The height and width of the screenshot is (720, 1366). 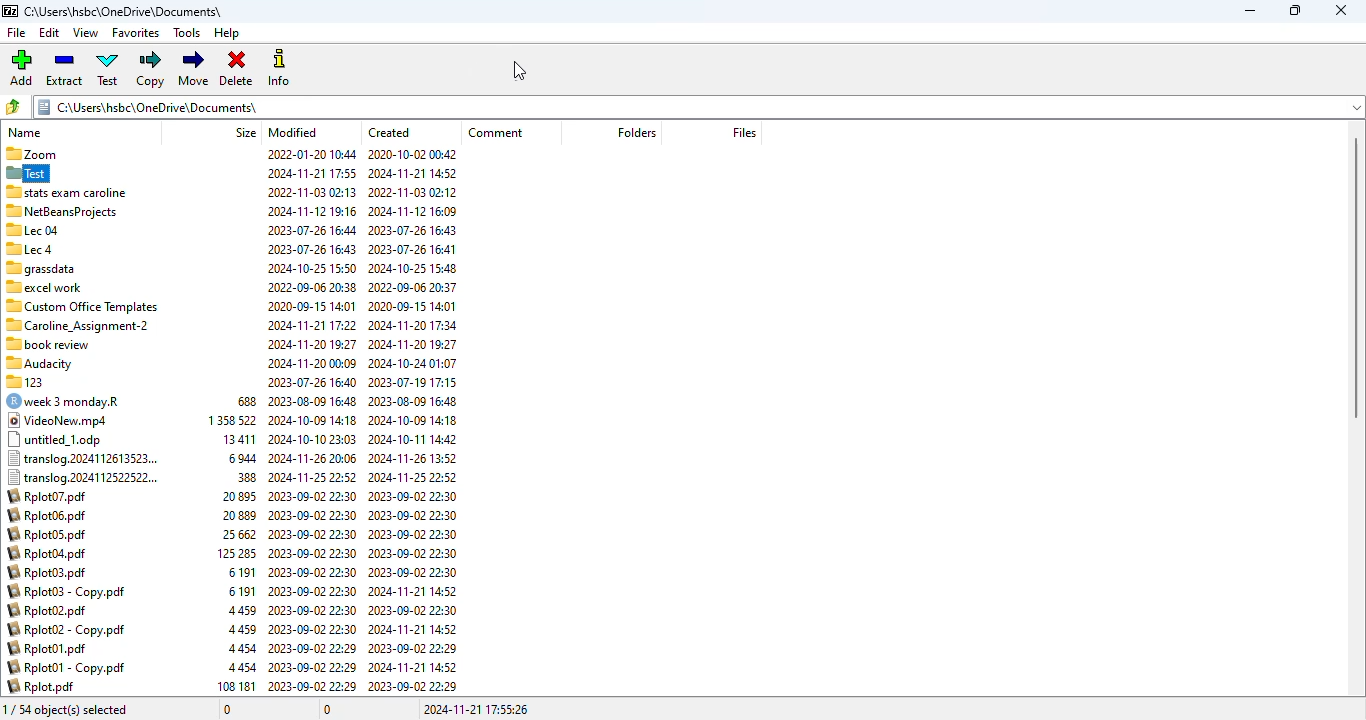 I want to click on Rplot05.pdf, so click(x=48, y=533).